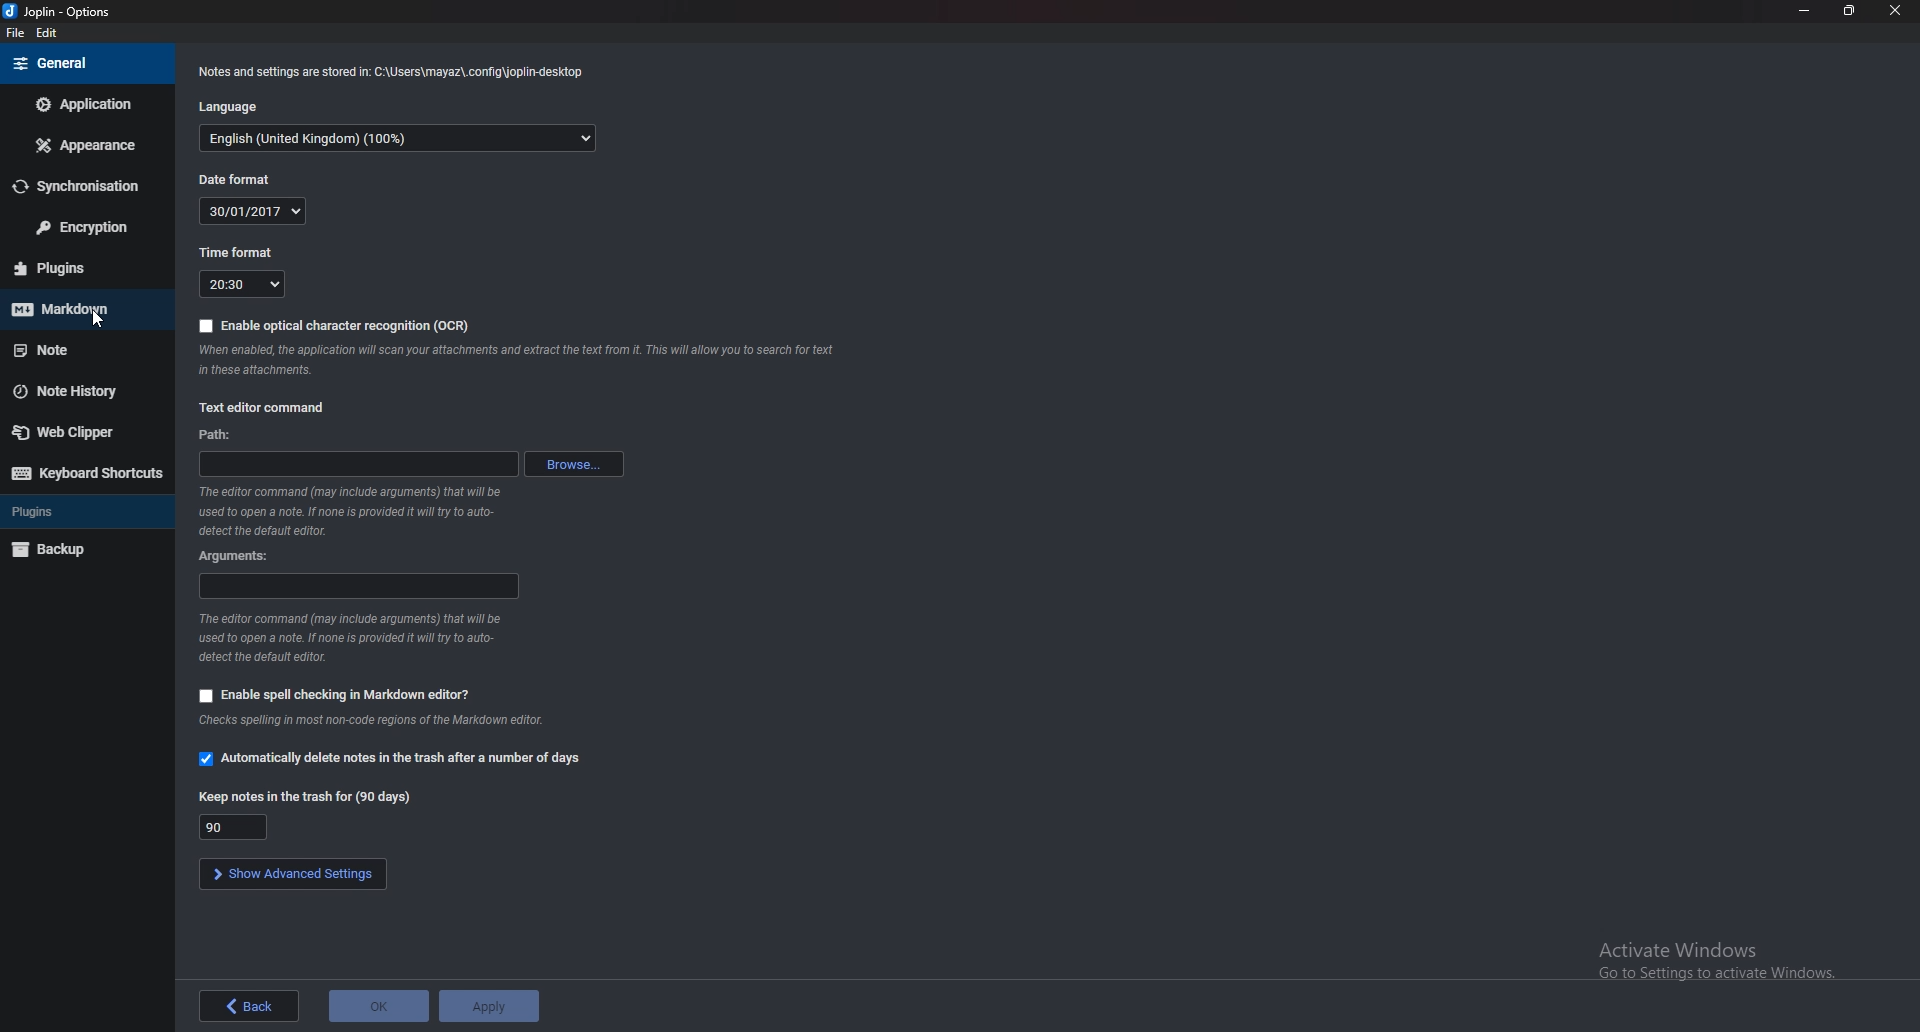 This screenshot has width=1920, height=1032. What do you see at coordinates (350, 638) in the screenshot?
I see `Info` at bounding box center [350, 638].